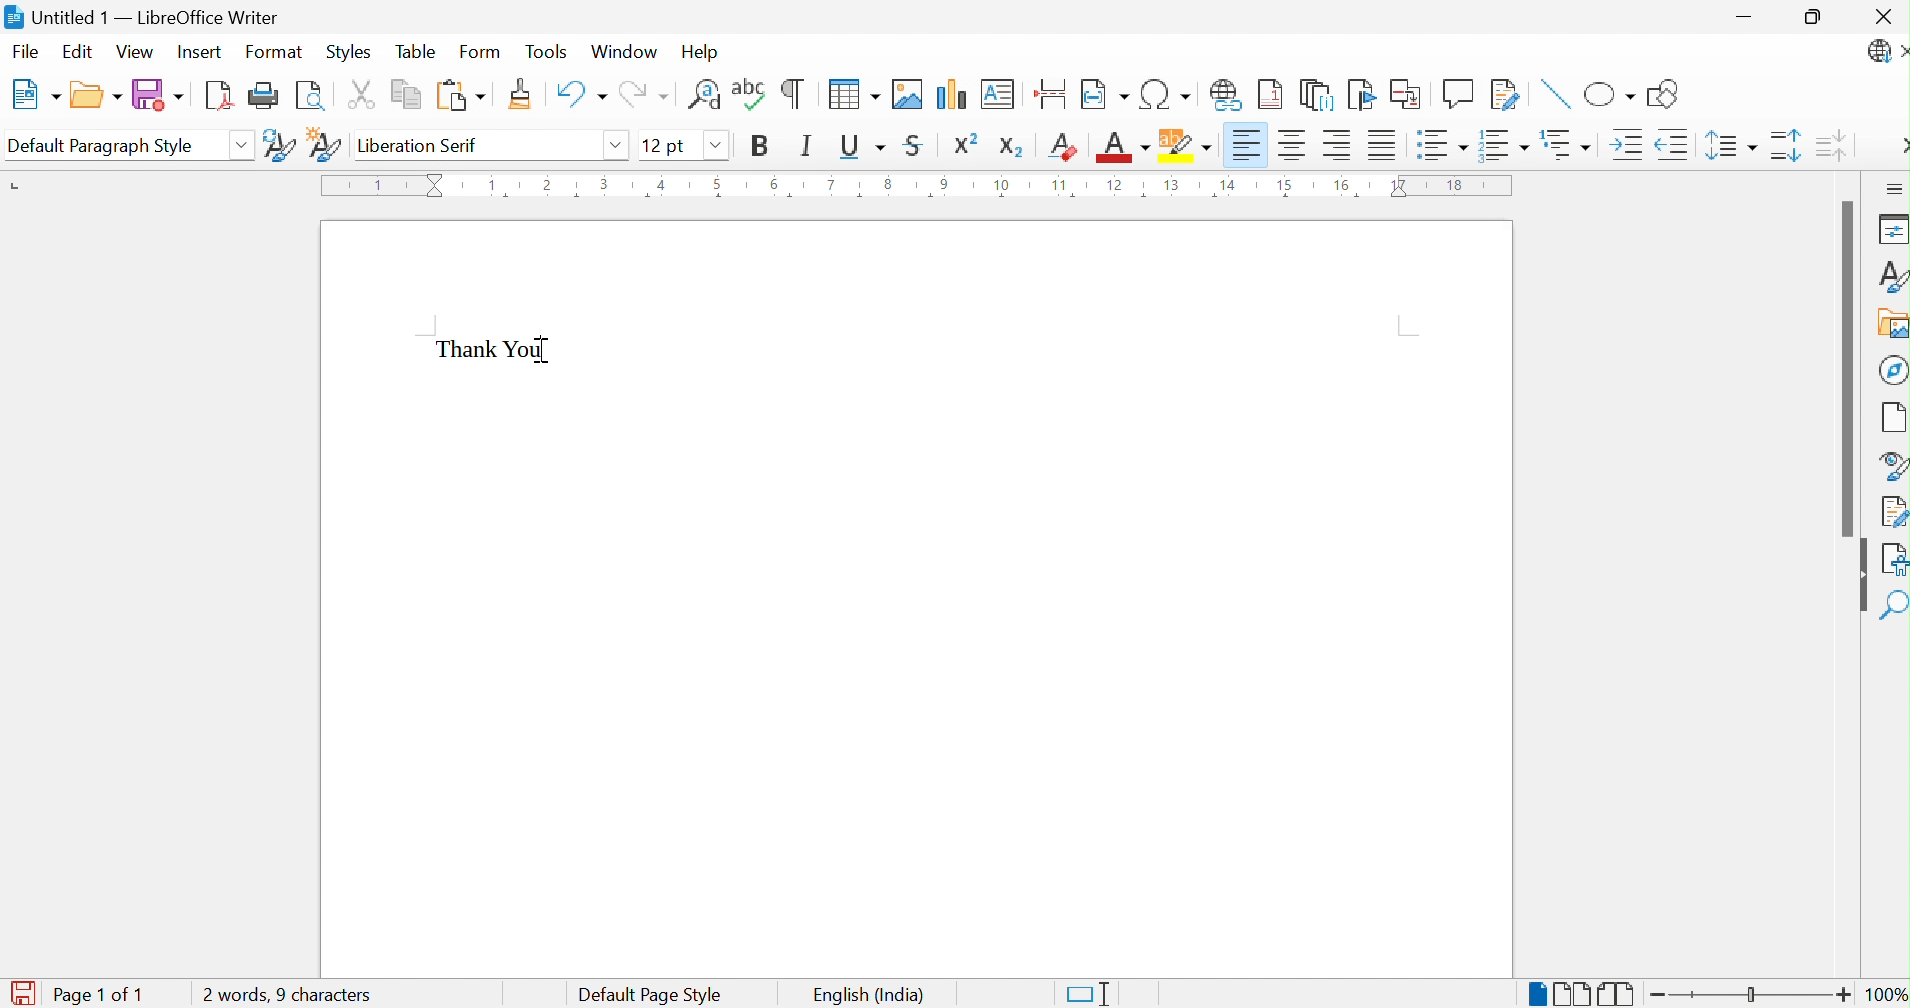 The height and width of the screenshot is (1008, 1910). I want to click on Single-page View, so click(1531, 991).